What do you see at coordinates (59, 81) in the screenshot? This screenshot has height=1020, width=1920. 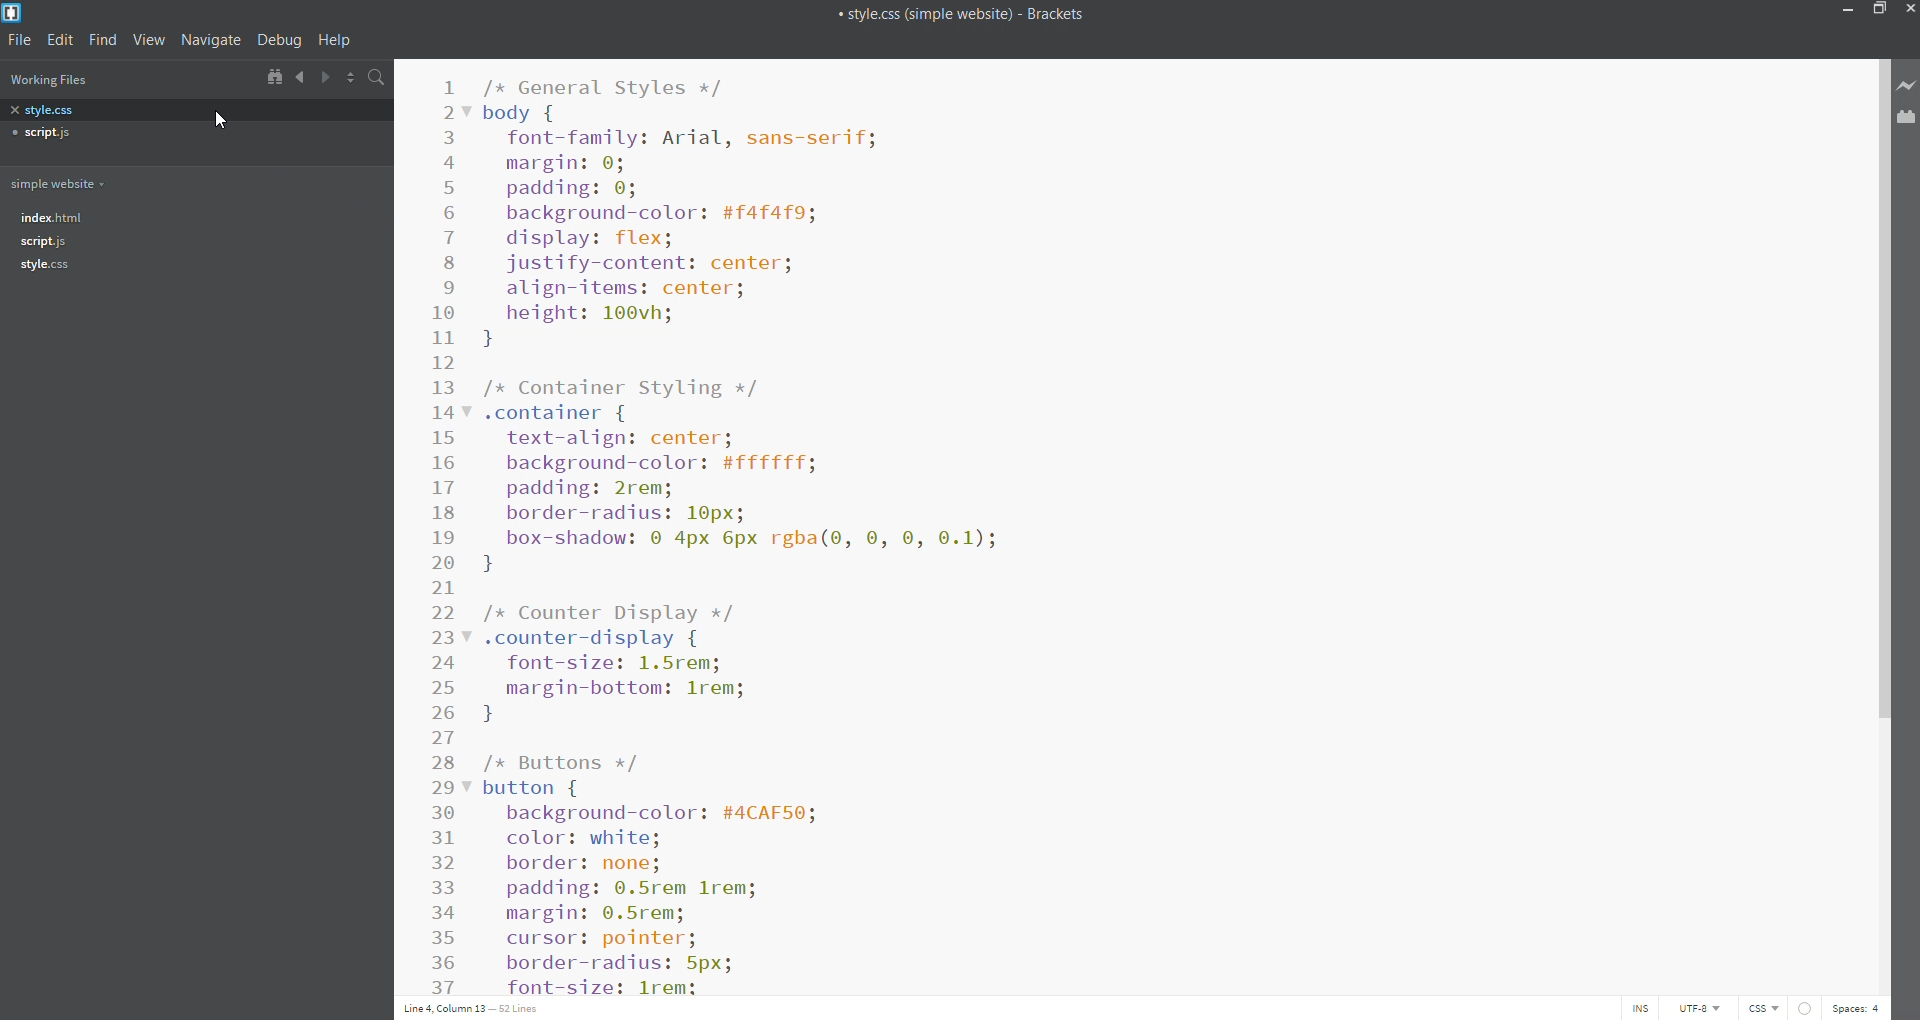 I see `working files` at bounding box center [59, 81].